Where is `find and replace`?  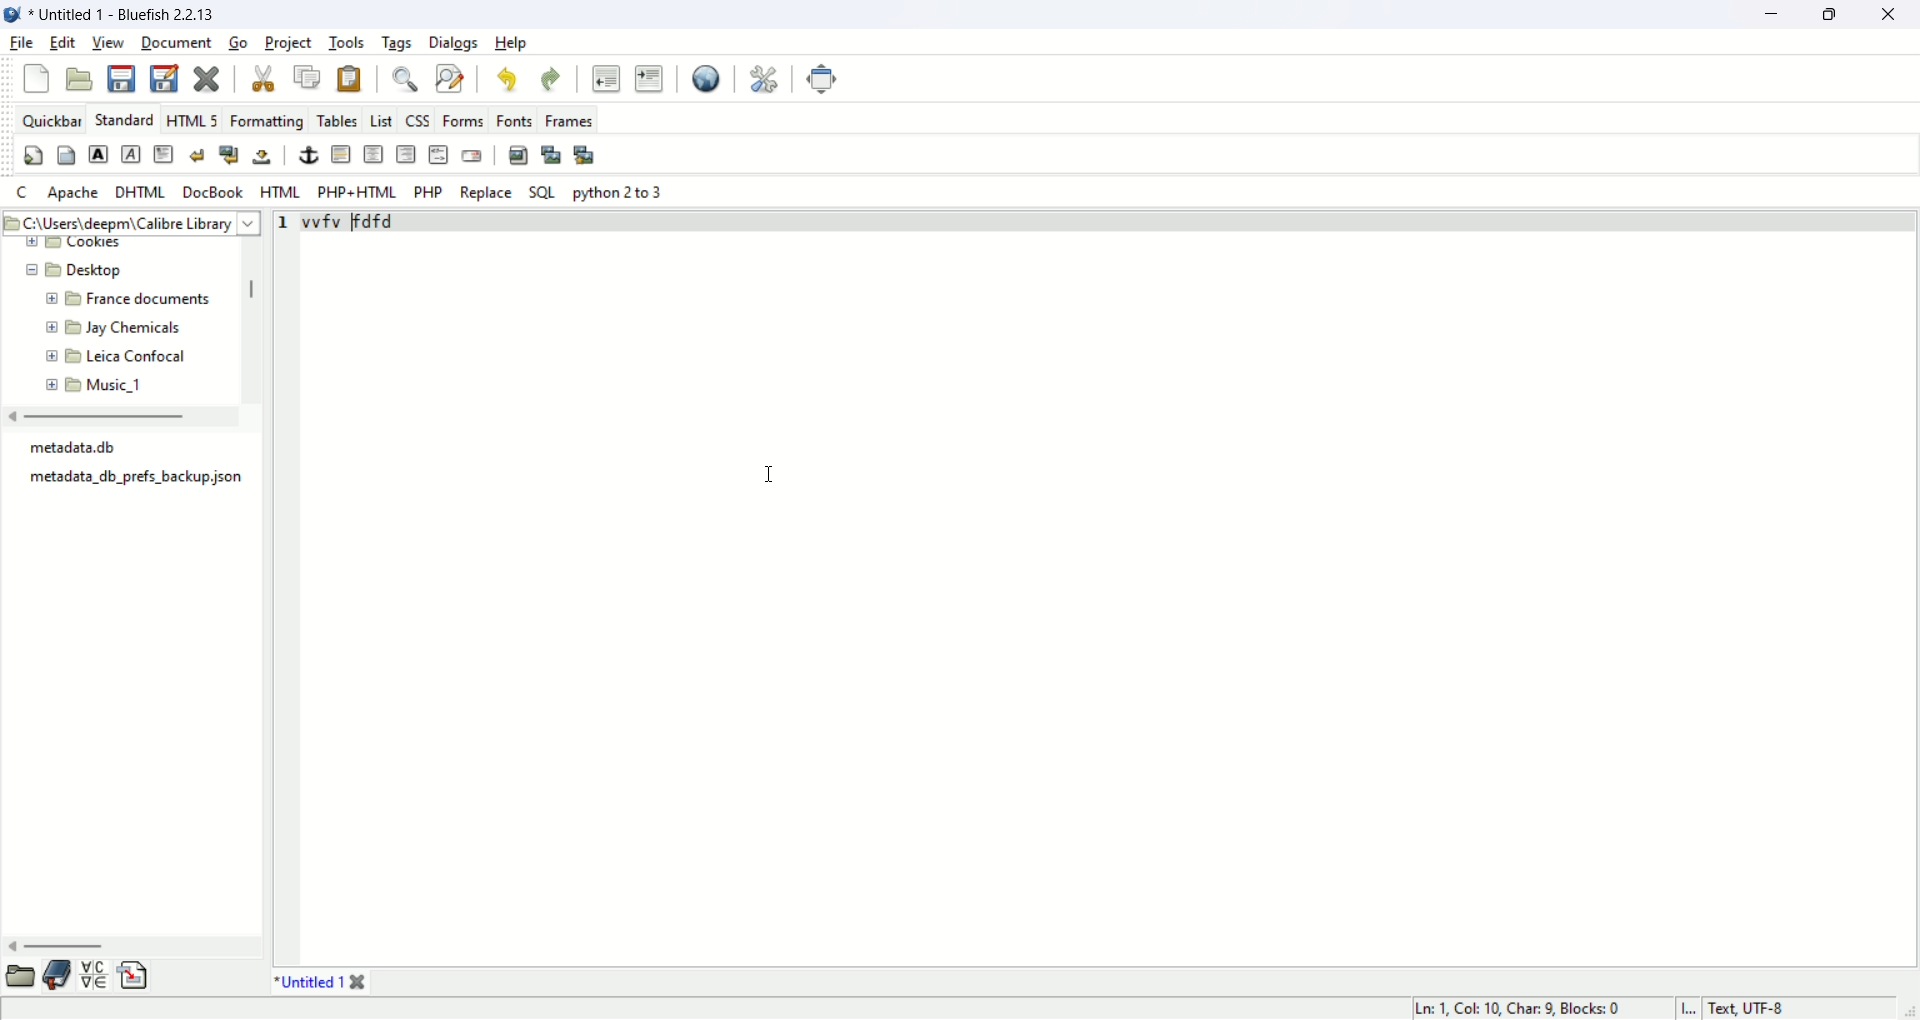 find and replace is located at coordinates (451, 78).